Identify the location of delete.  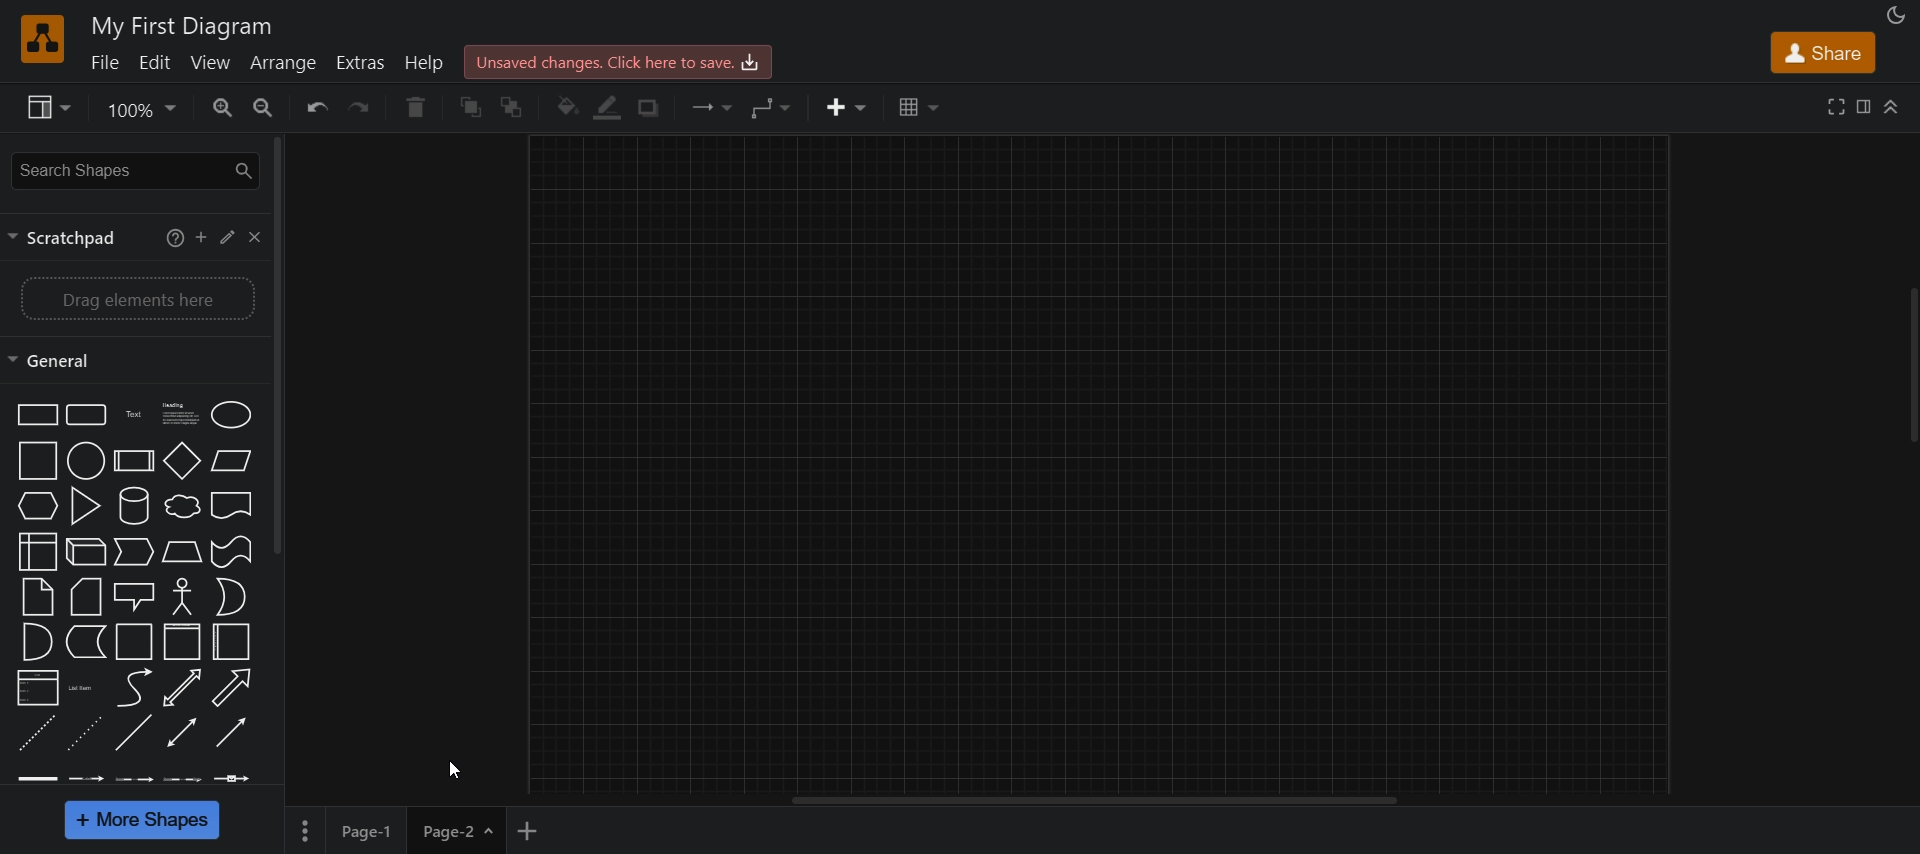
(417, 108).